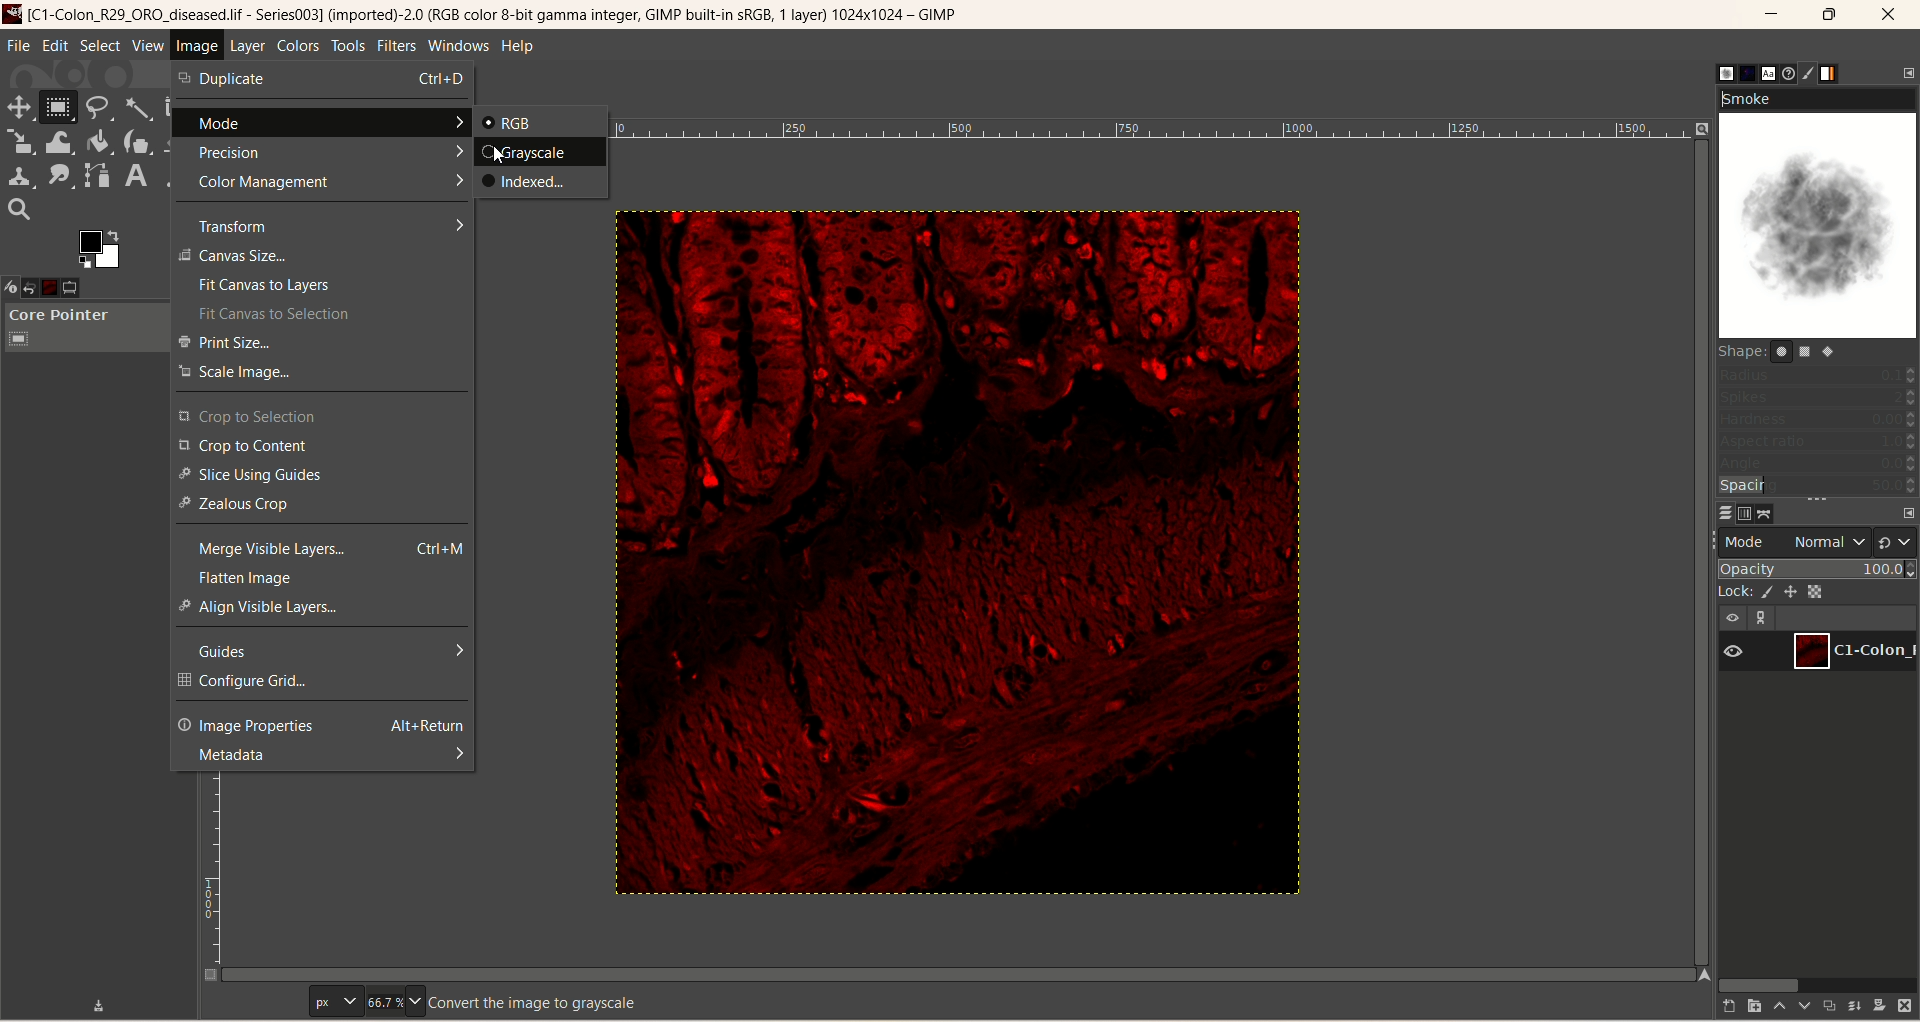 This screenshot has height=1022, width=1920. I want to click on opacity, so click(1818, 569).